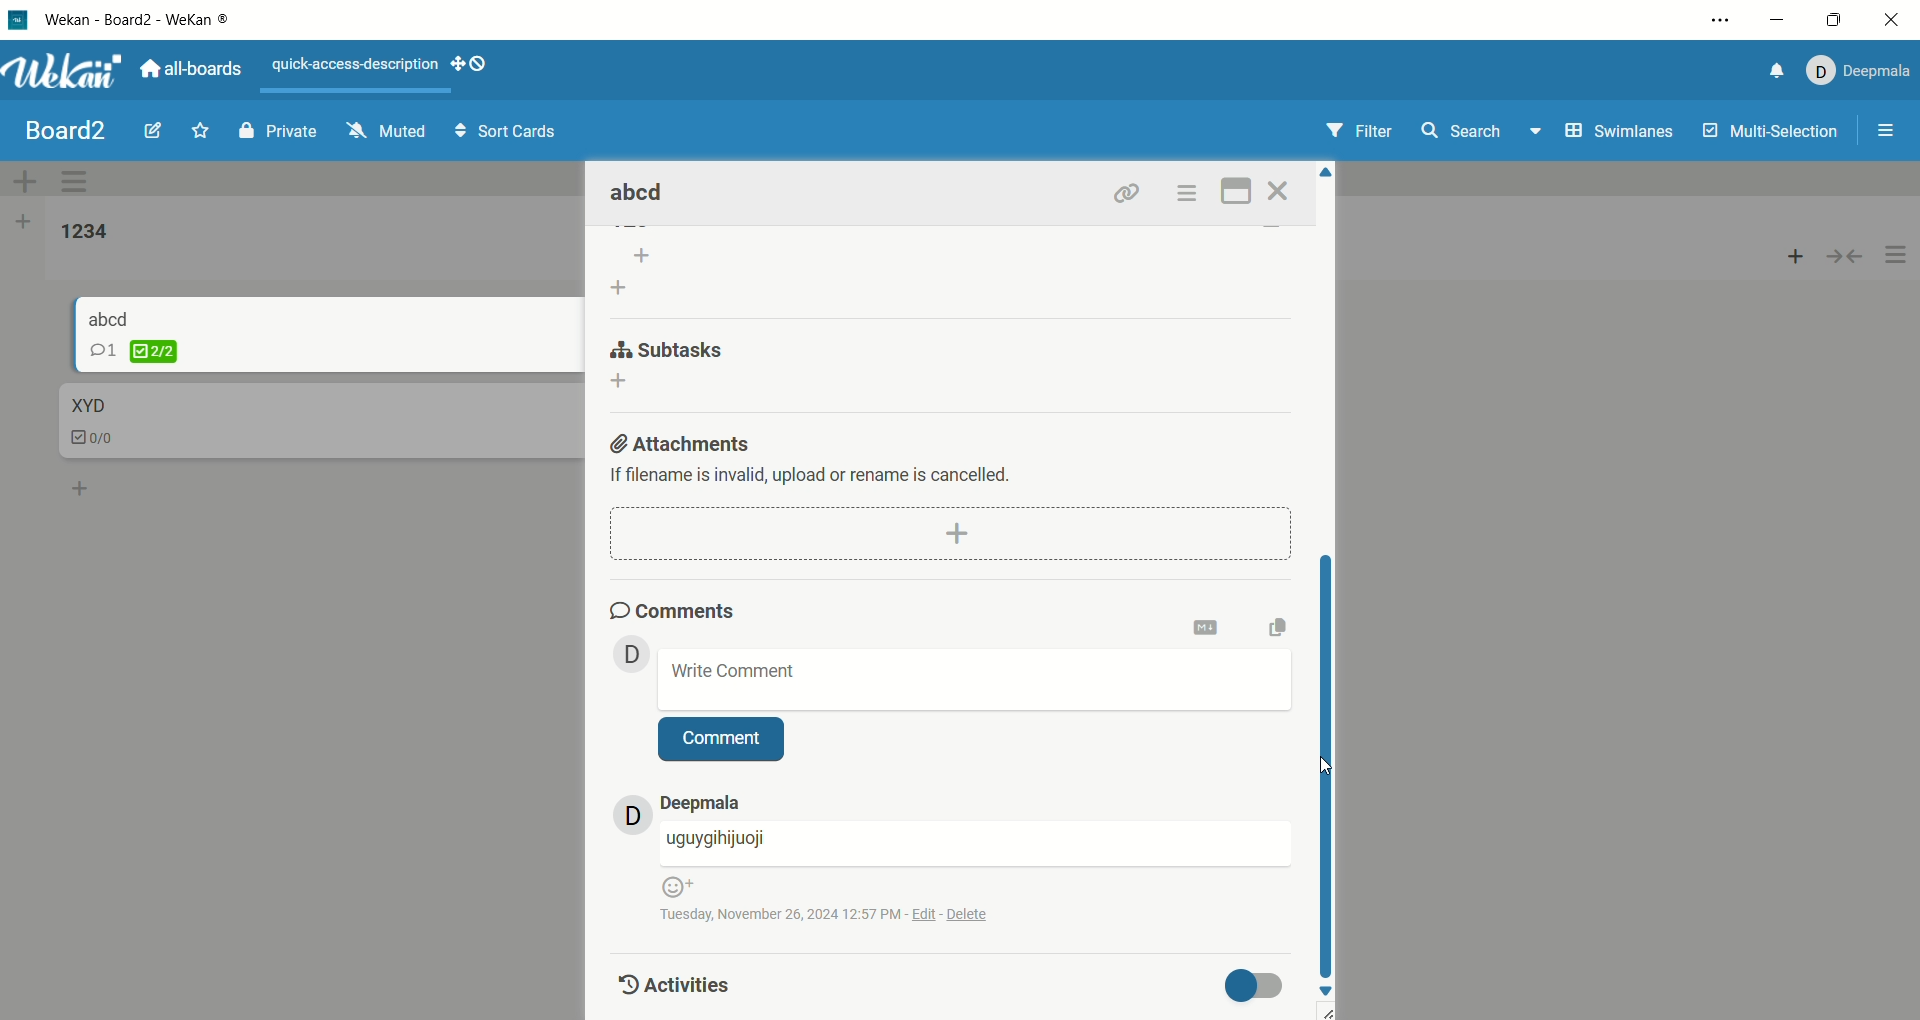 Image resolution: width=1920 pixels, height=1020 pixels. What do you see at coordinates (975, 844) in the screenshot?
I see `username` at bounding box center [975, 844].